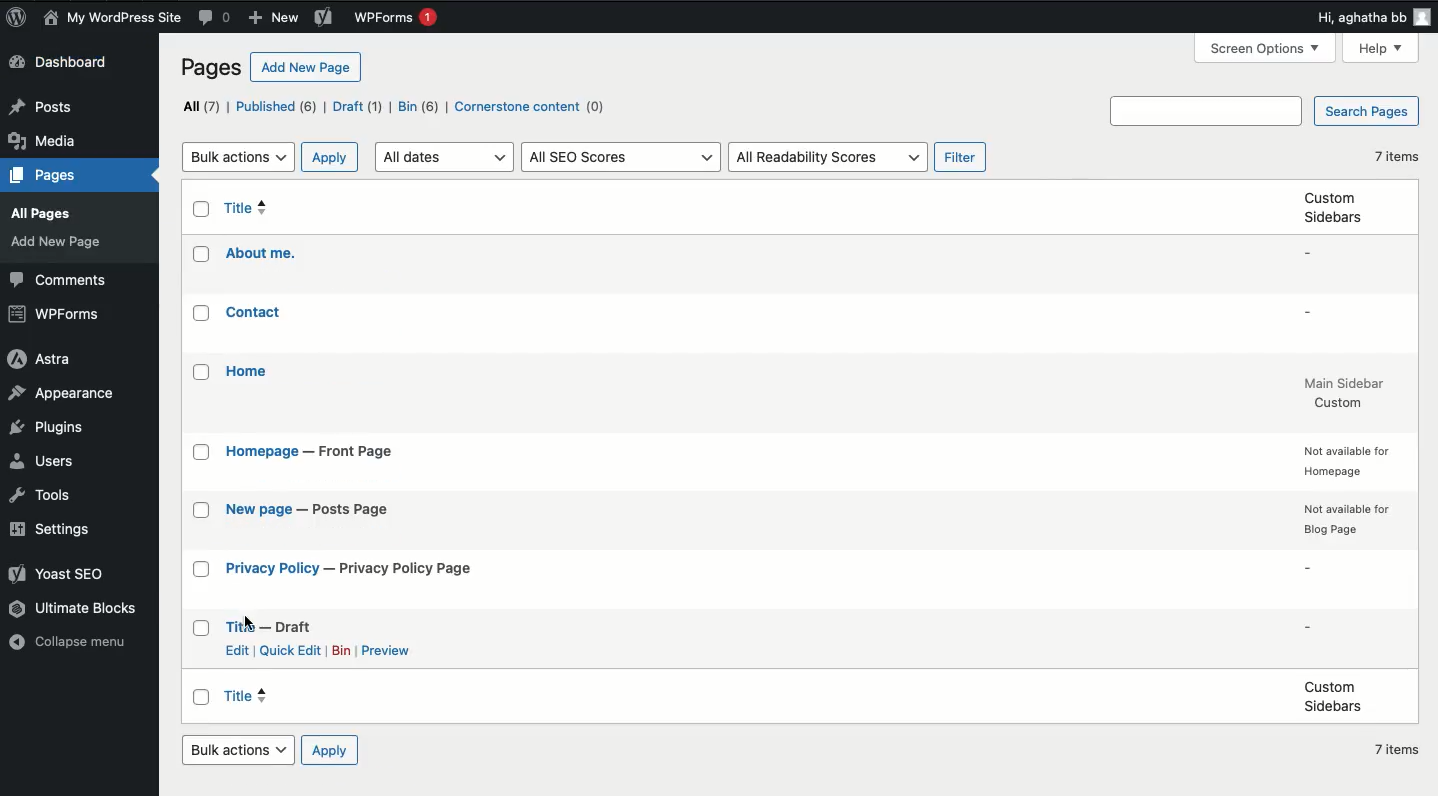 Image resolution: width=1438 pixels, height=796 pixels. I want to click on Settings, so click(57, 531).